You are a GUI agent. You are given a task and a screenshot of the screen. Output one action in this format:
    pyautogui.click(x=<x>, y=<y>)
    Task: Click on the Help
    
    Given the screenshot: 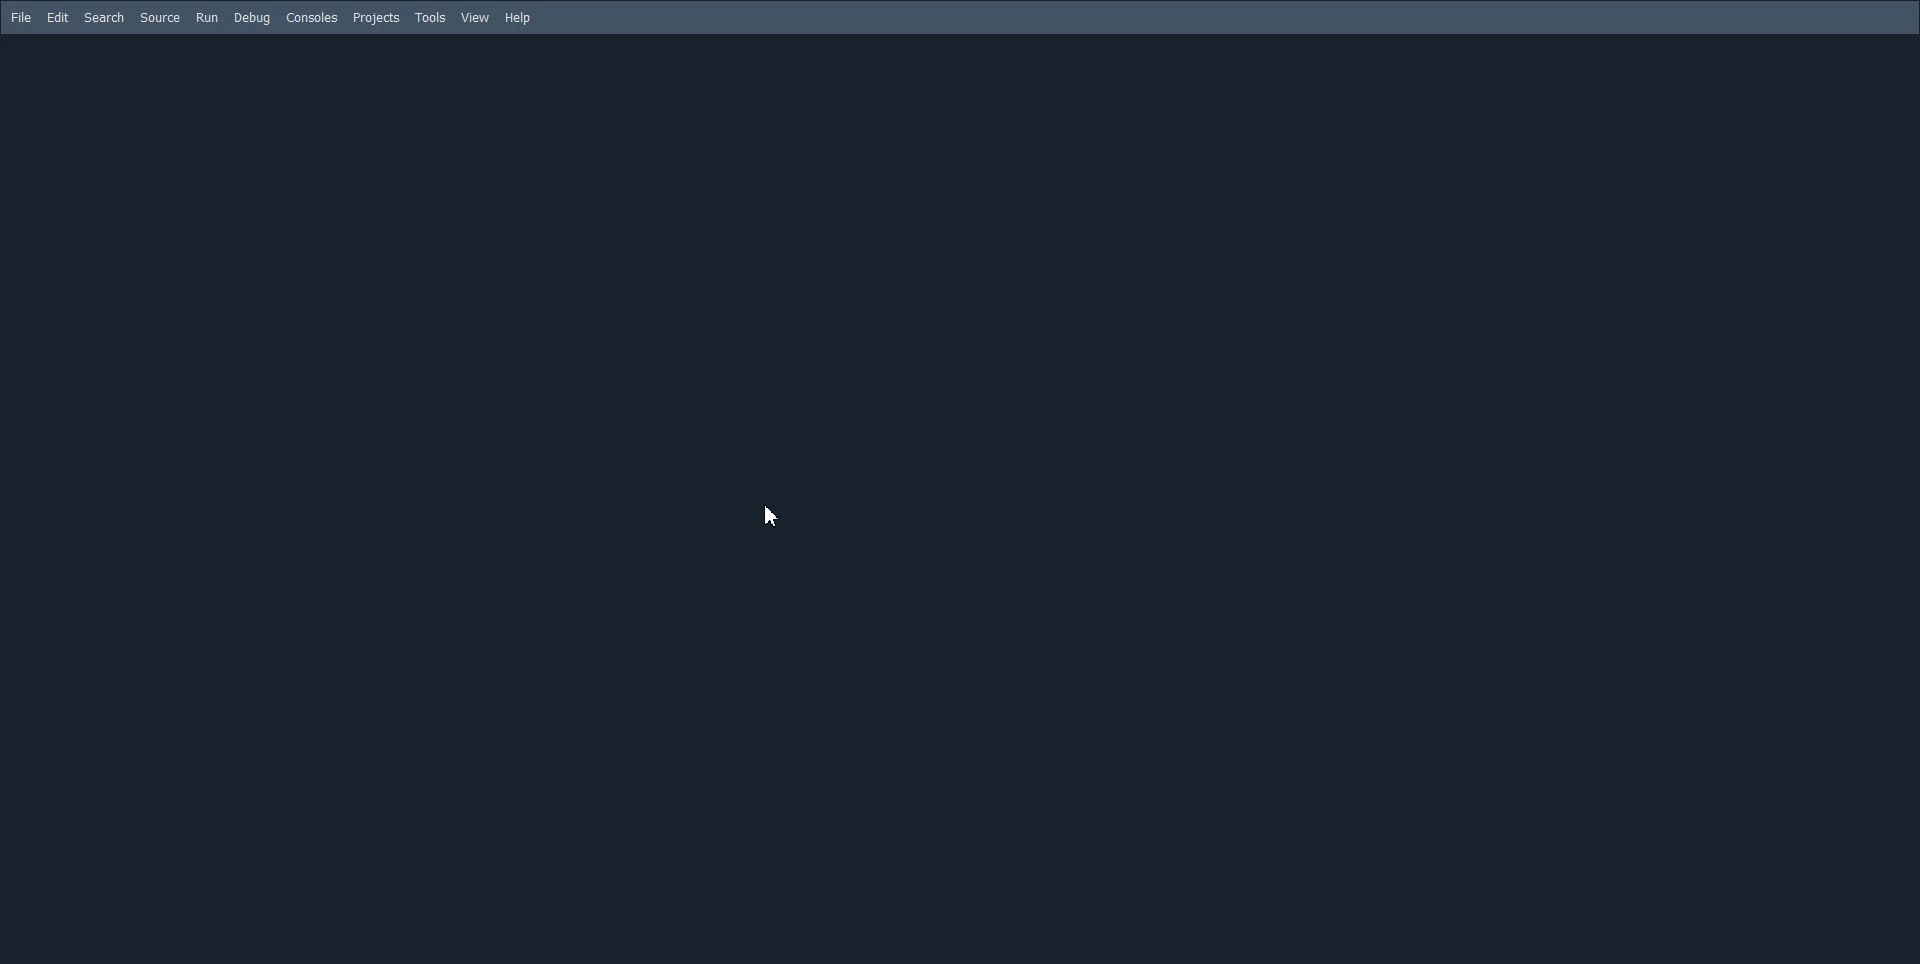 What is the action you would take?
    pyautogui.click(x=518, y=18)
    